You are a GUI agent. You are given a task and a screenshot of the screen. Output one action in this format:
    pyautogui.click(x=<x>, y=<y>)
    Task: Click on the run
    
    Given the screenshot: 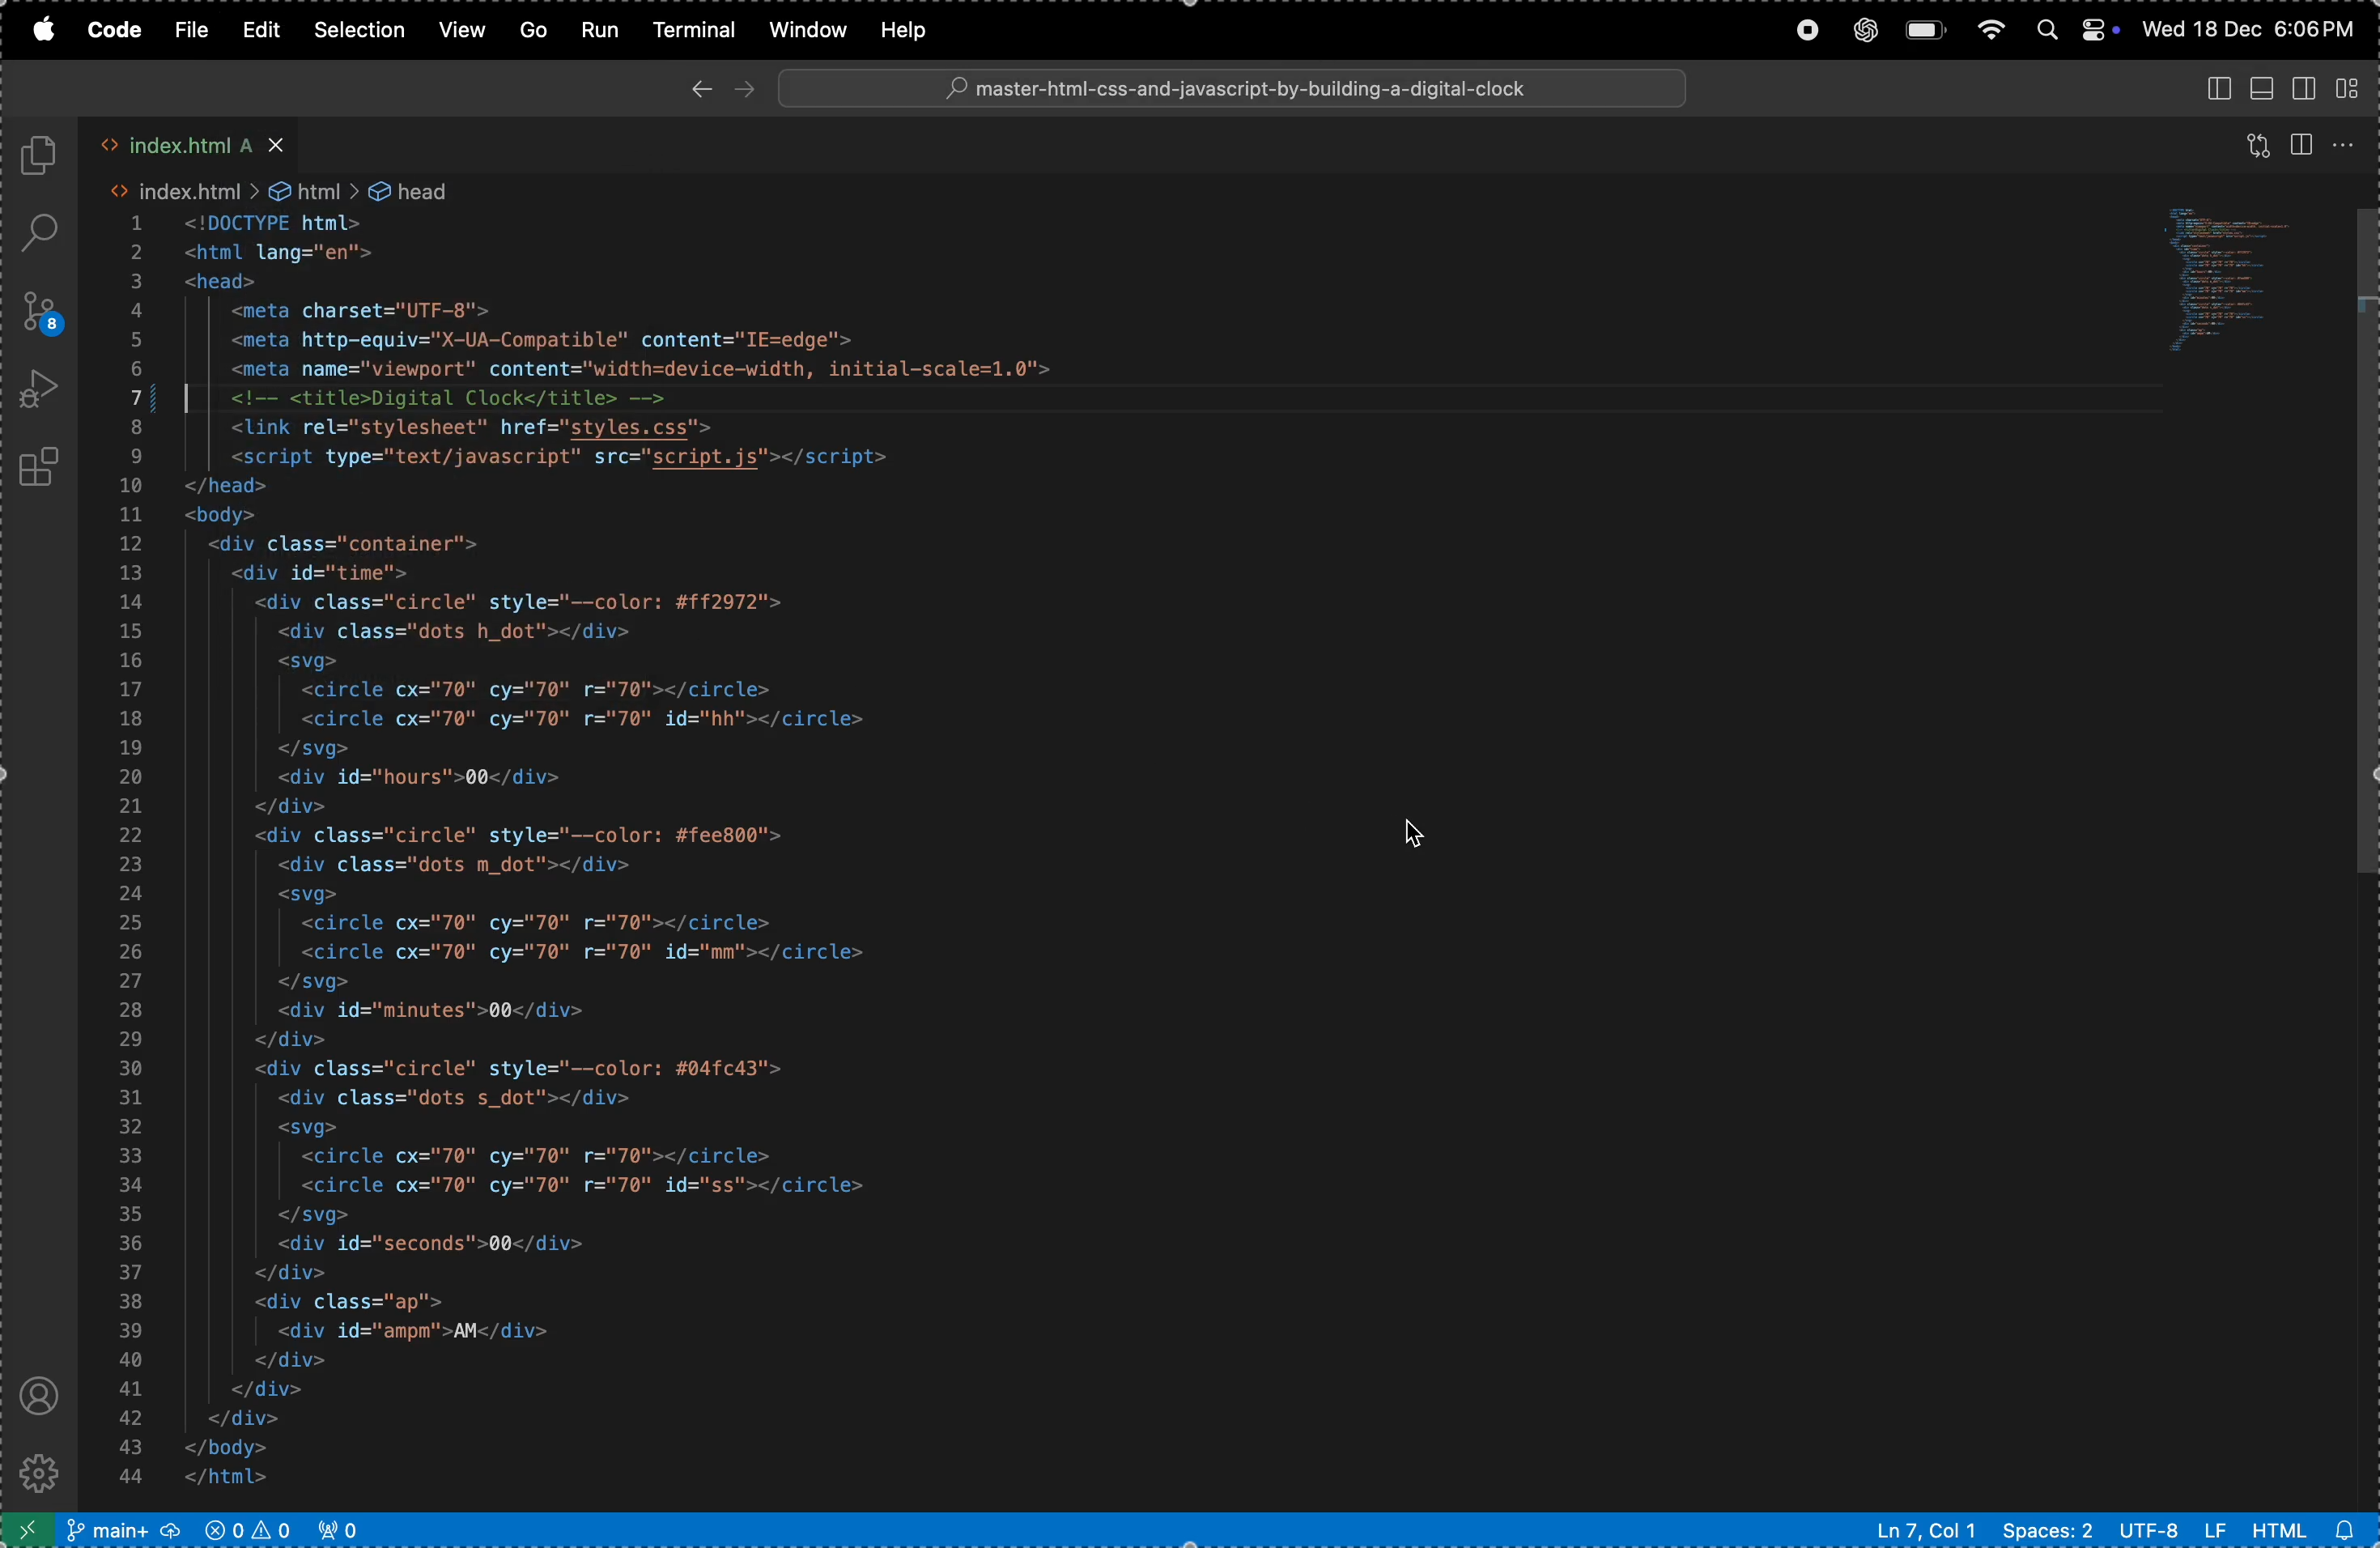 What is the action you would take?
    pyautogui.click(x=600, y=29)
    